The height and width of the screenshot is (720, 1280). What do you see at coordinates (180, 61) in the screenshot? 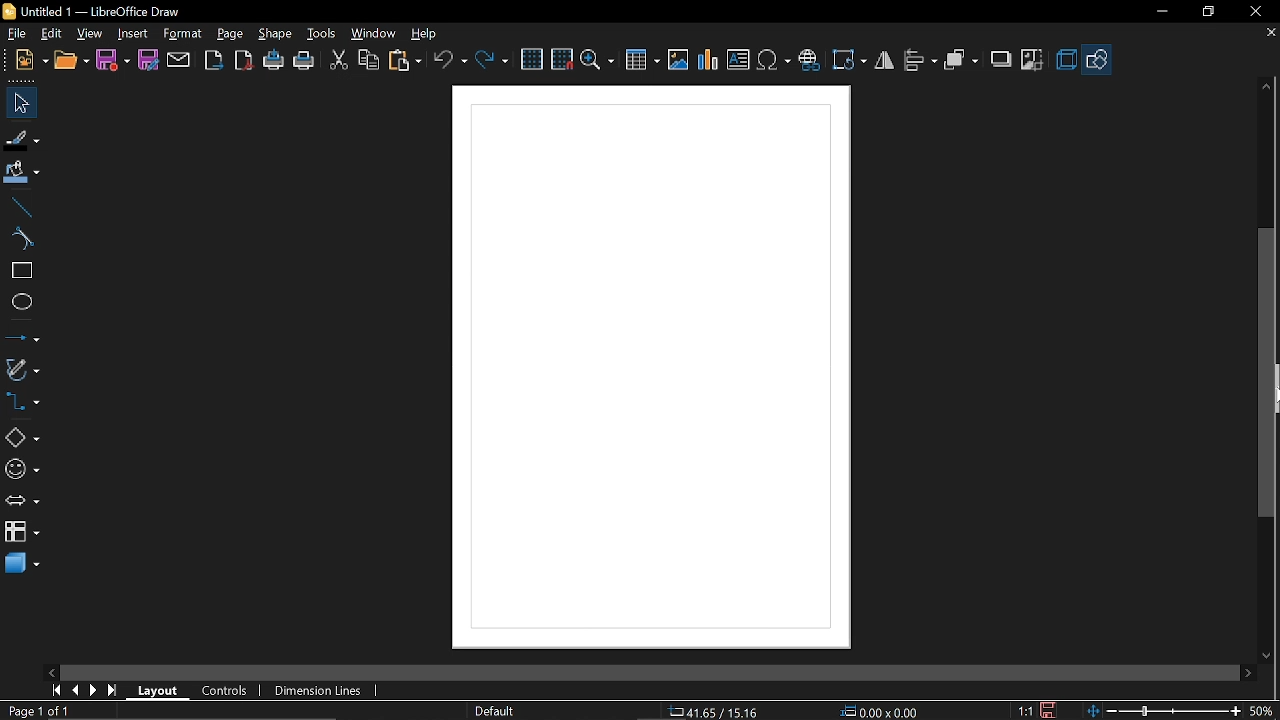
I see `attach` at bounding box center [180, 61].